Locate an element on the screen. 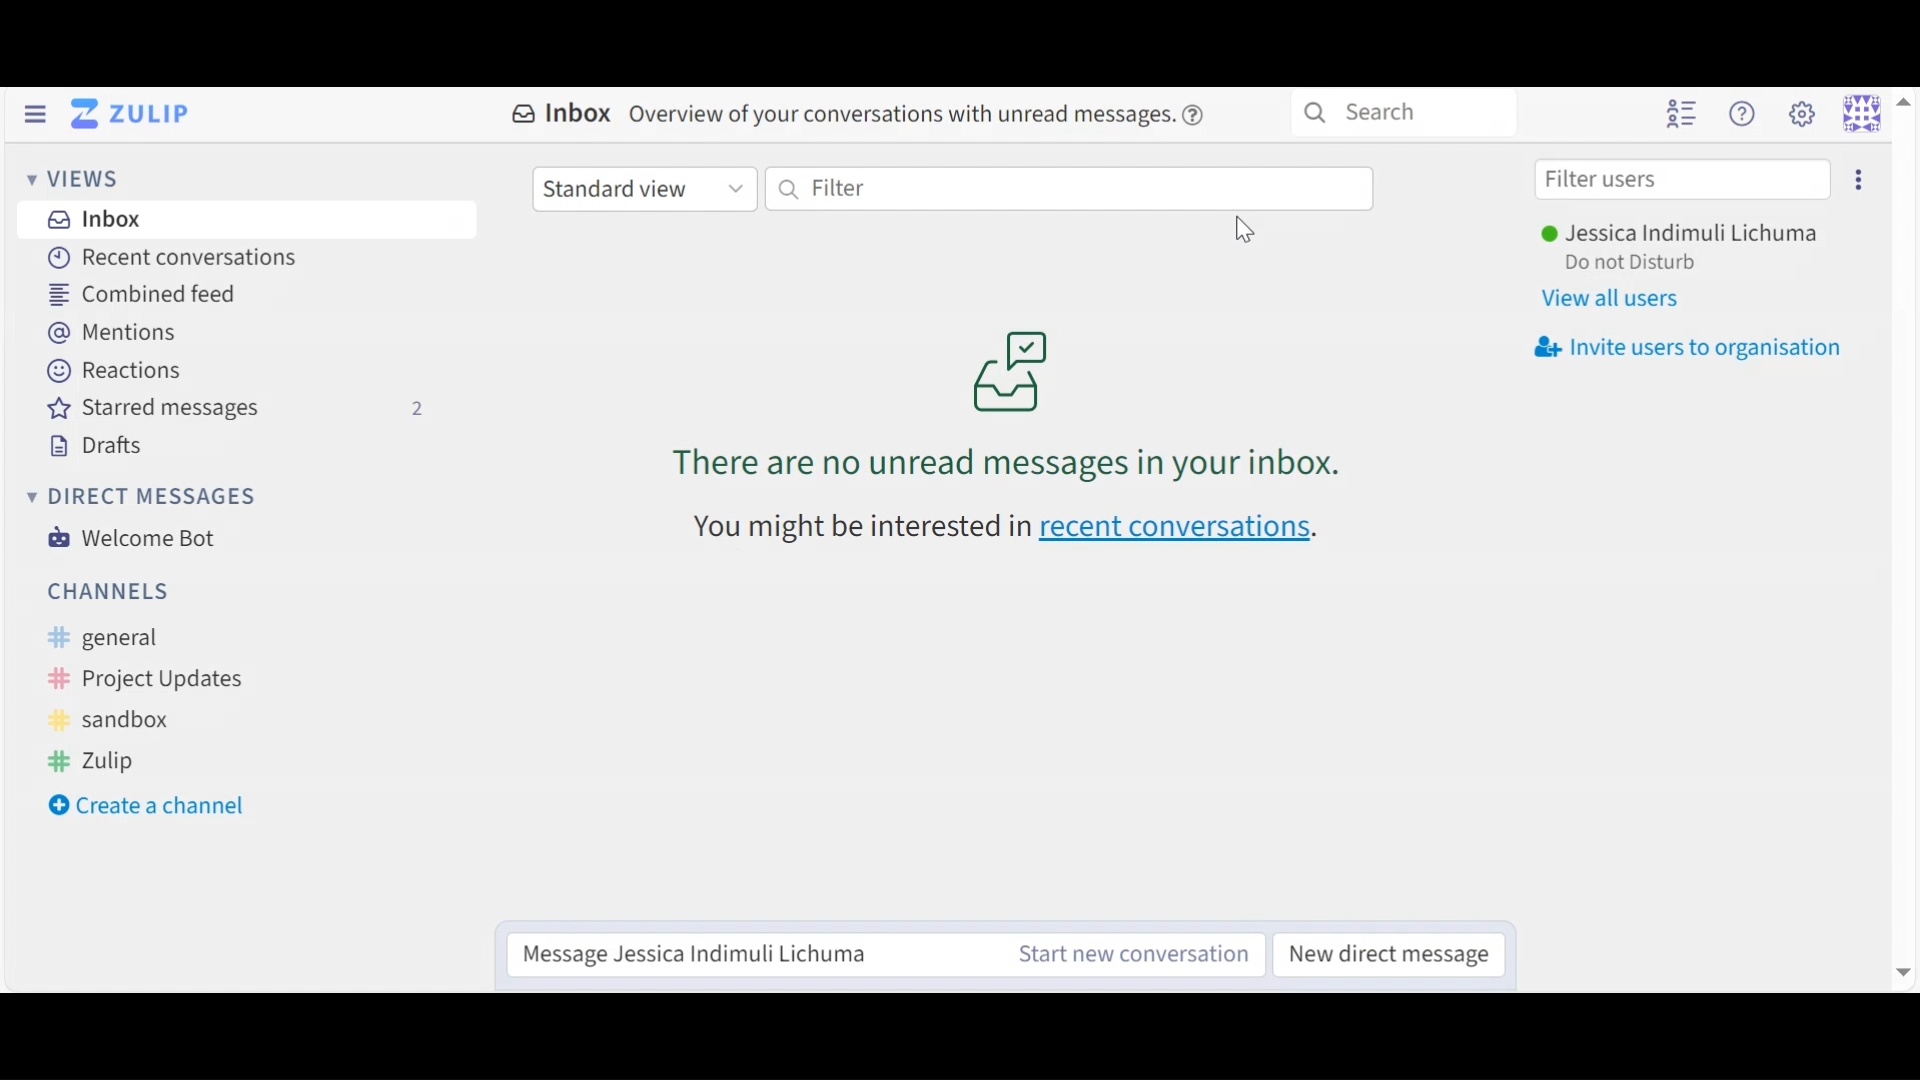 The image size is (1920, 1080). Views is located at coordinates (79, 181).